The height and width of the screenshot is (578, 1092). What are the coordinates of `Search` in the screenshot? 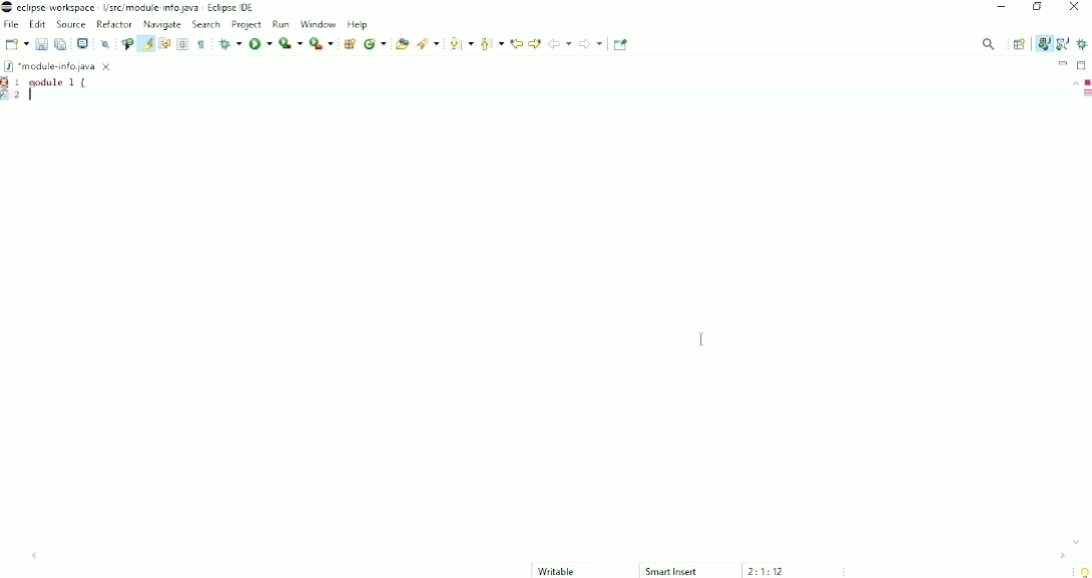 It's located at (207, 25).